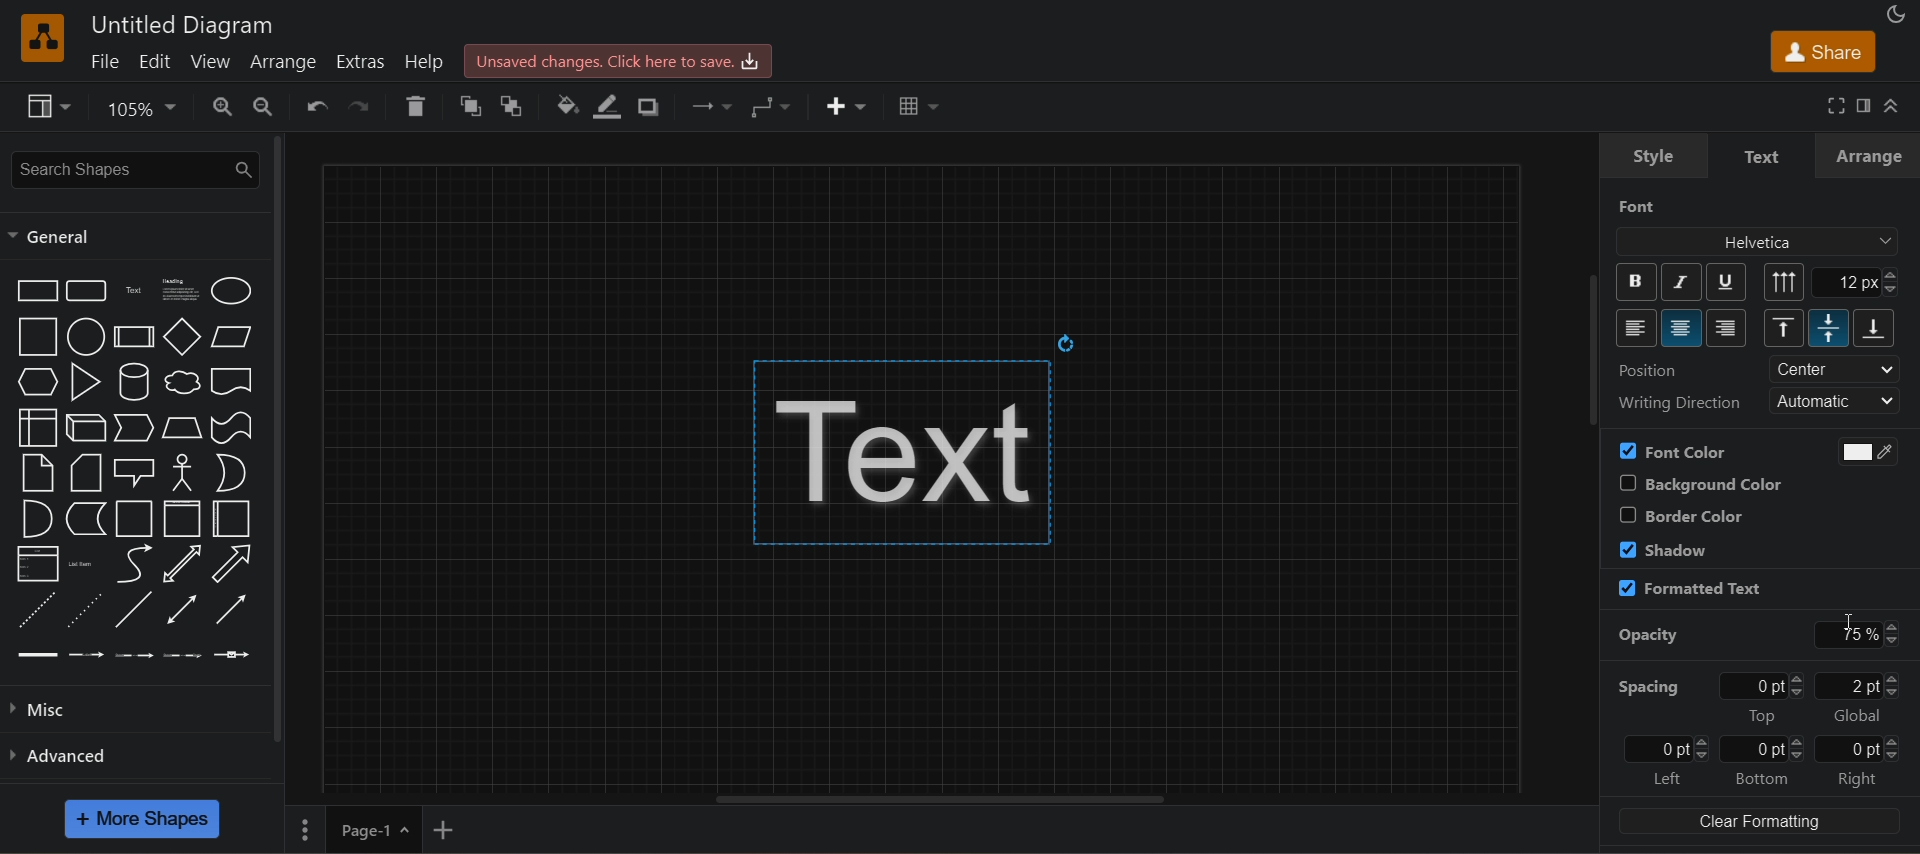 Image resolution: width=1920 pixels, height=854 pixels. I want to click on font family, so click(1760, 242).